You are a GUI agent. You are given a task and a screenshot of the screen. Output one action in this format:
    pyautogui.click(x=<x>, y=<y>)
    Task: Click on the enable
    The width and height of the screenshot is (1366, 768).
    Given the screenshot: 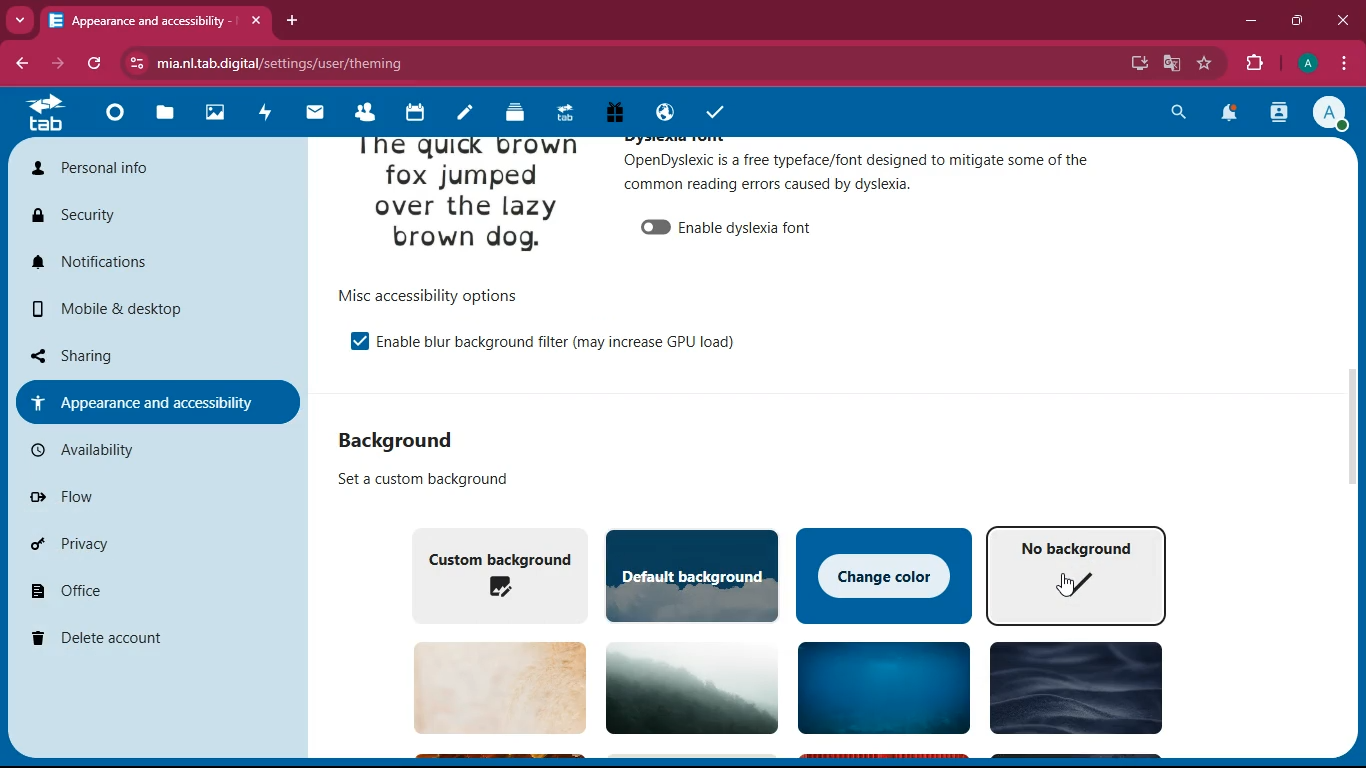 What is the action you would take?
    pyautogui.click(x=557, y=340)
    